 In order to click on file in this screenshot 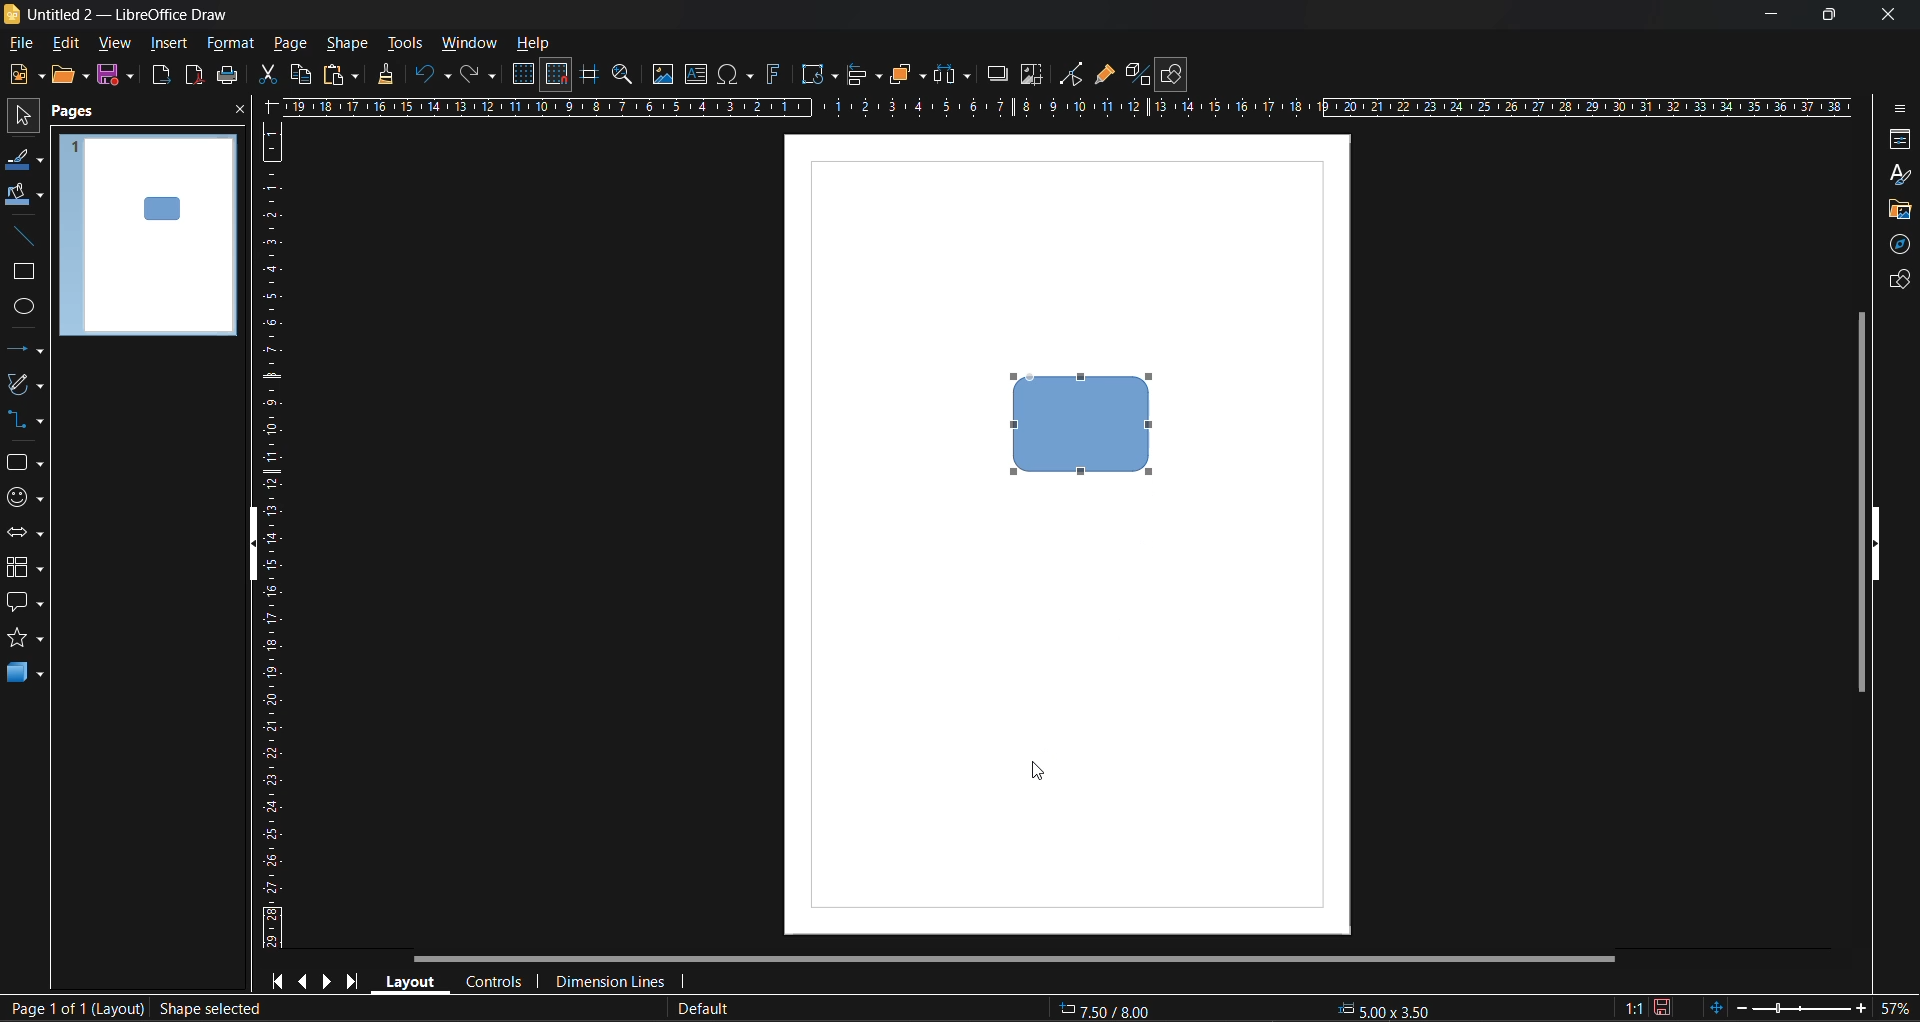, I will do `click(24, 45)`.